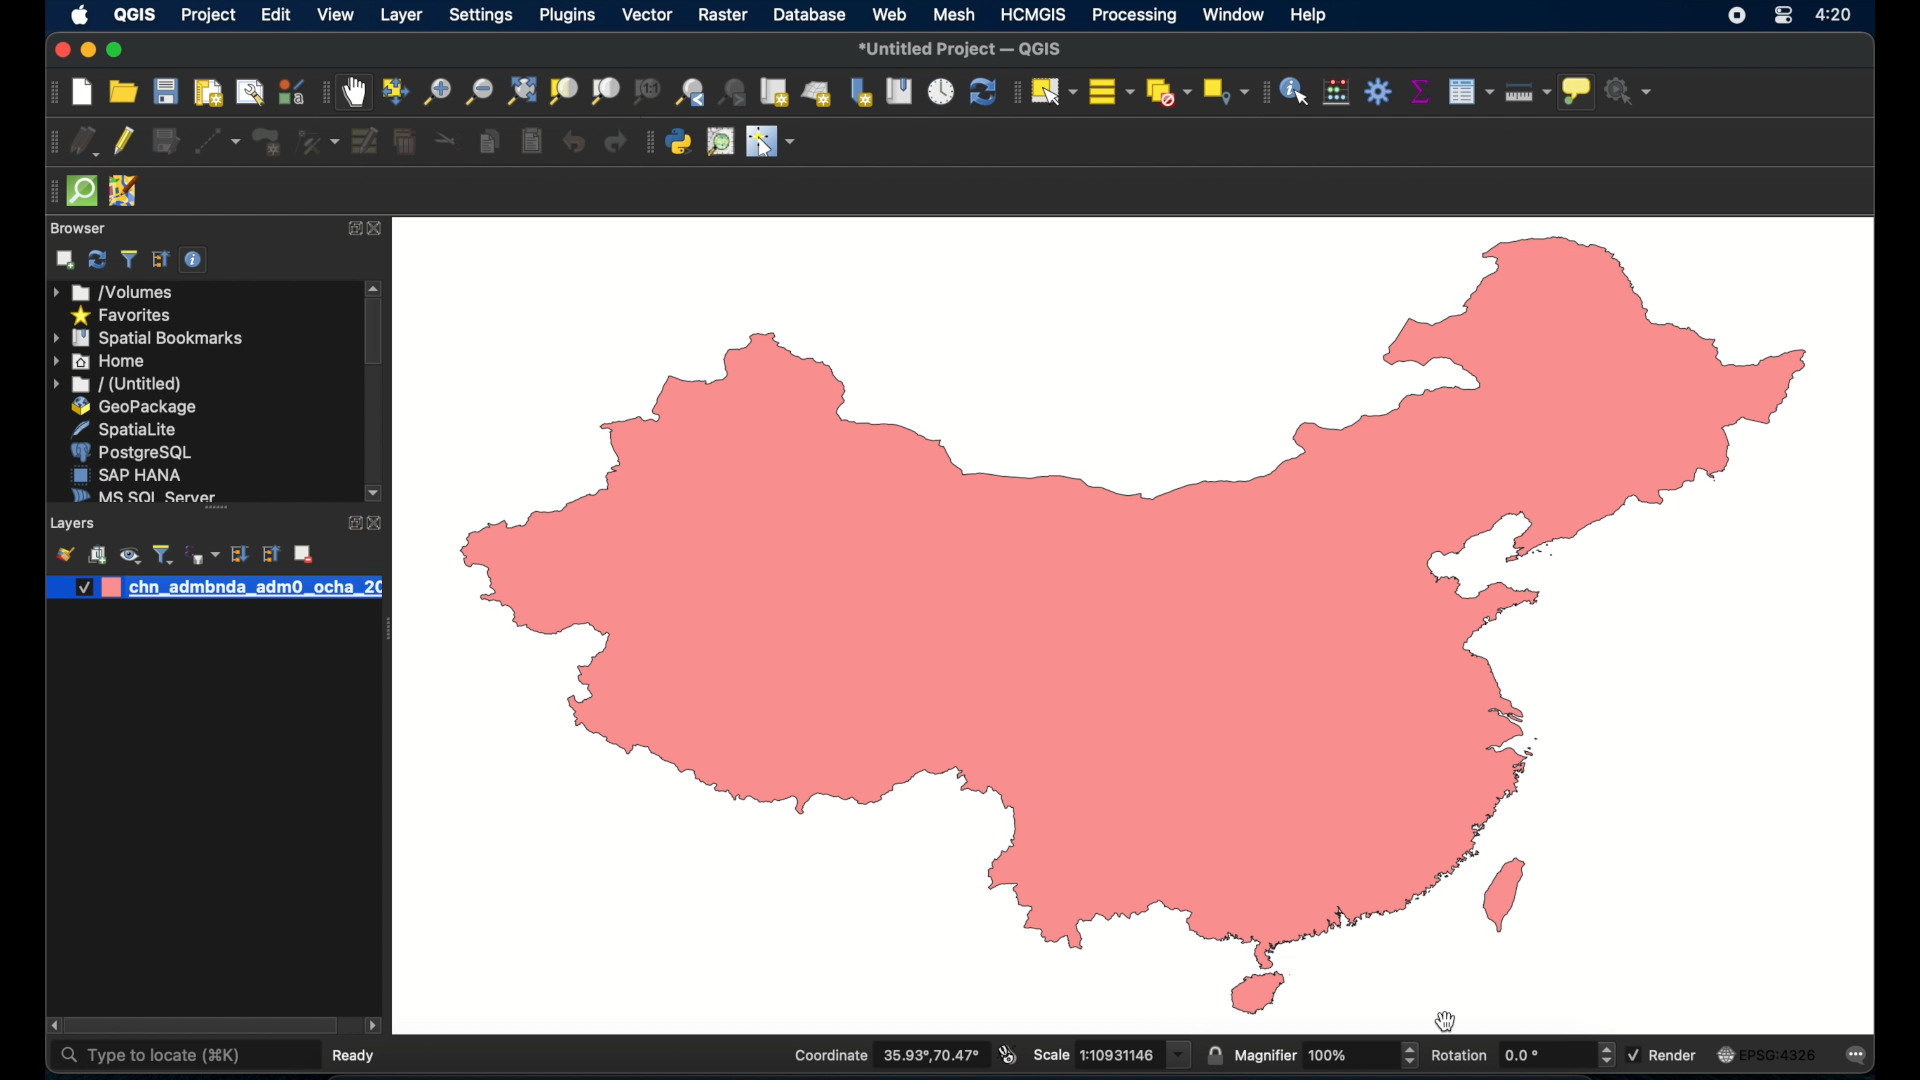 The image size is (1920, 1080). I want to click on sap hana, so click(127, 474).